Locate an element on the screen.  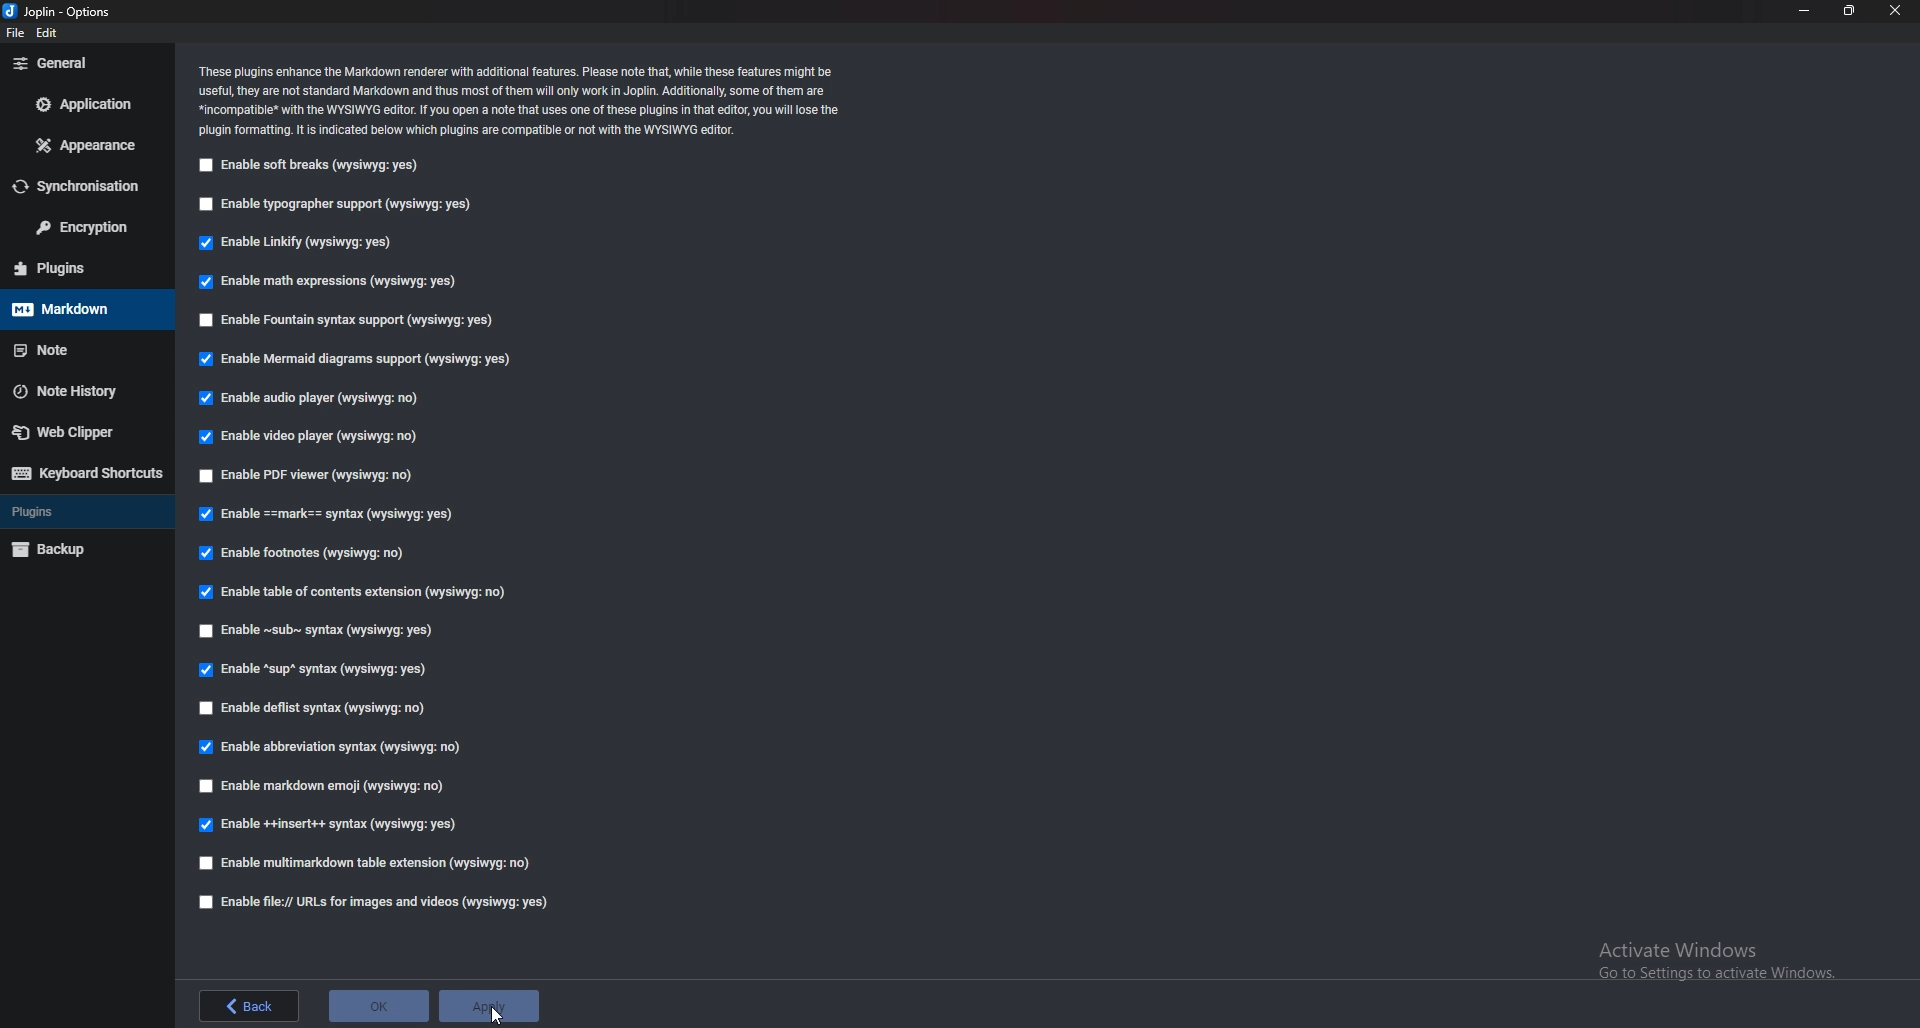
enable sup syntax is located at coordinates (316, 670).